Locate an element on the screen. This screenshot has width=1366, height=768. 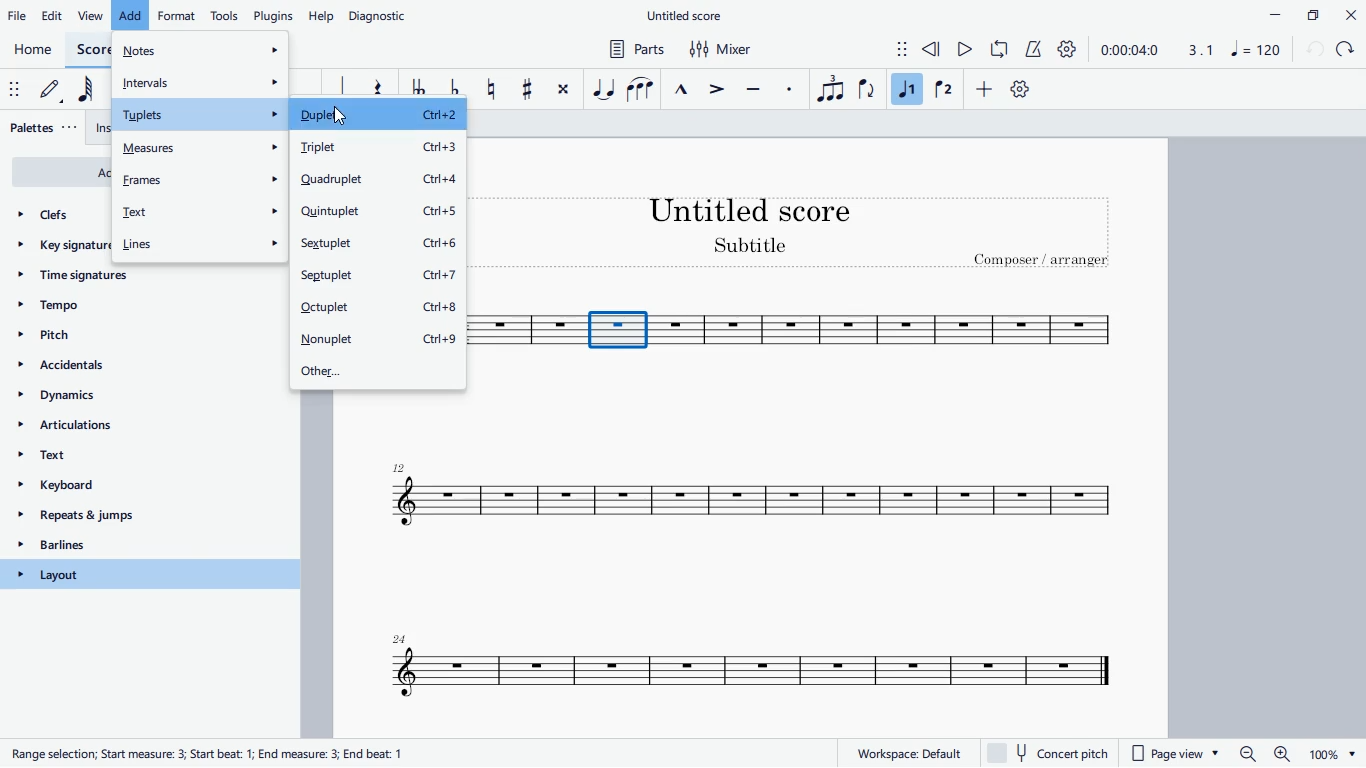
measures is located at coordinates (200, 147).